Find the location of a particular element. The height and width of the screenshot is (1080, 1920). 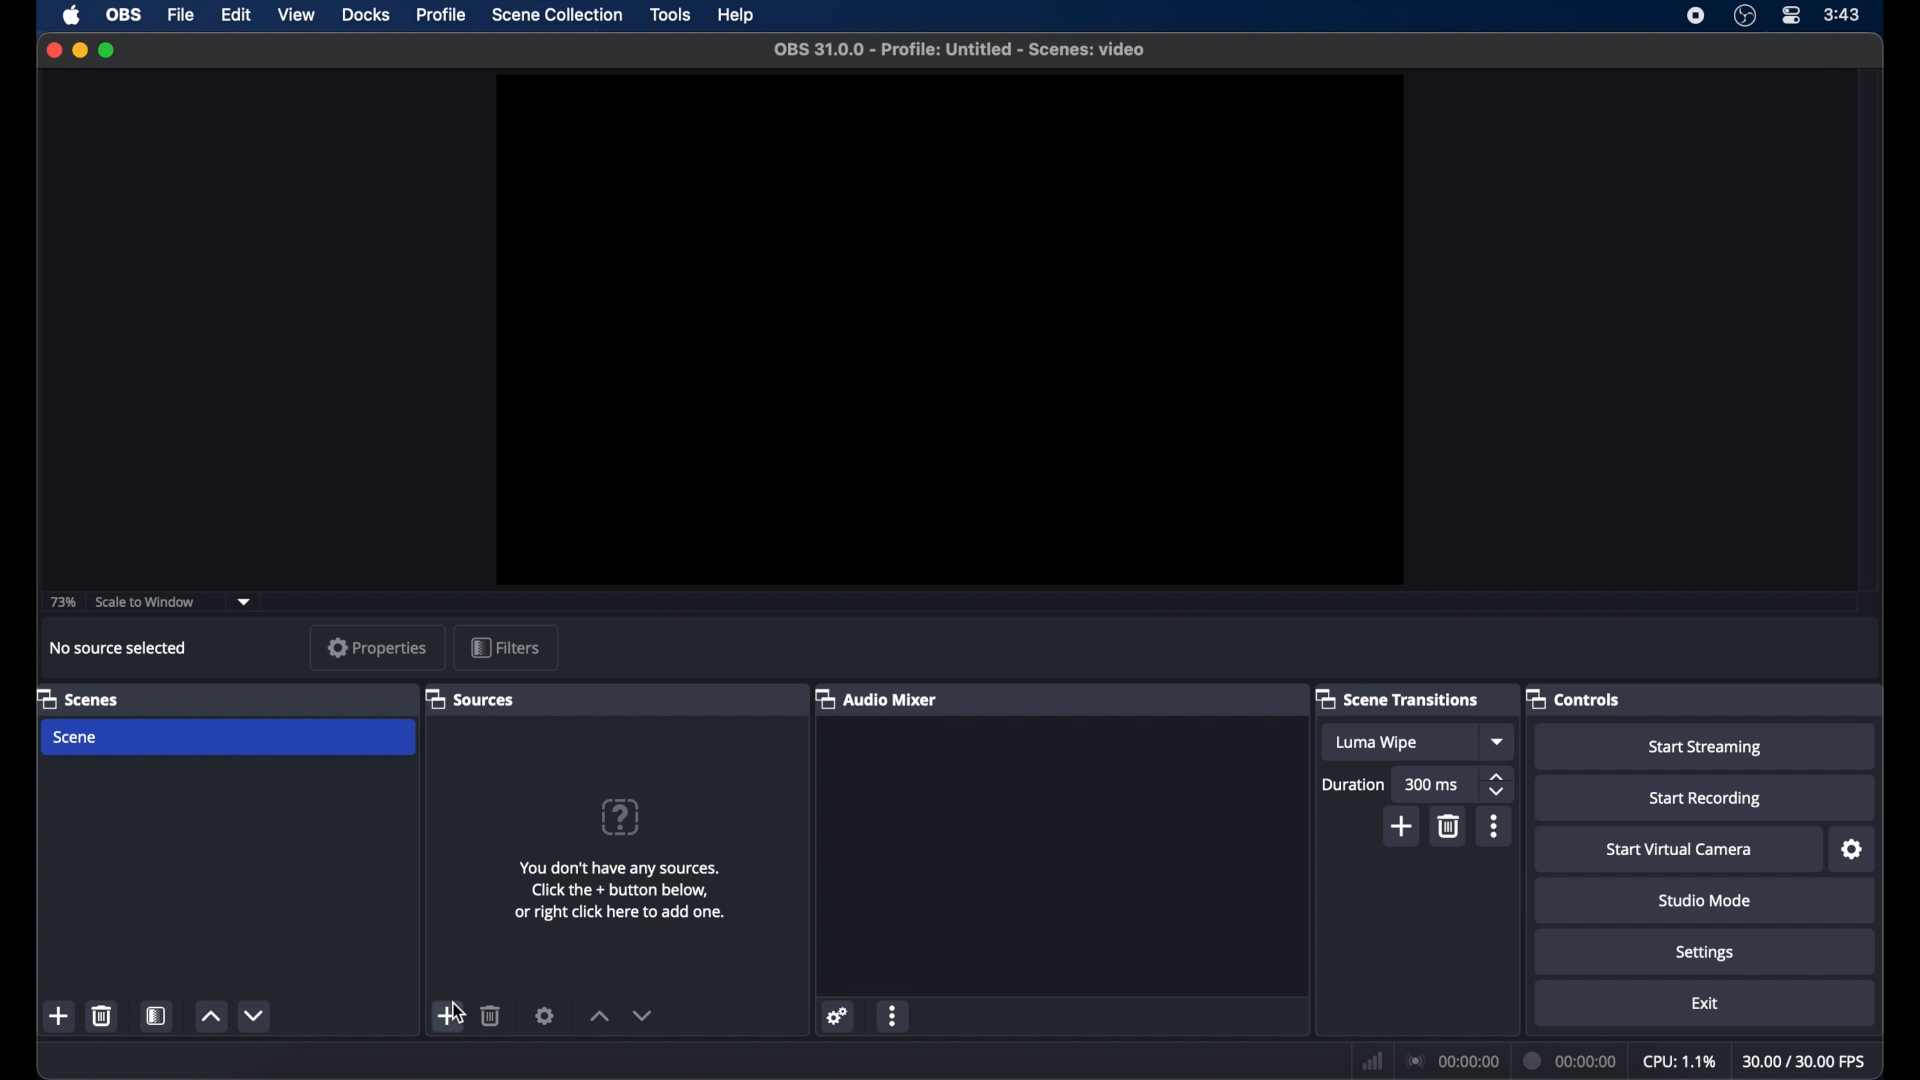

decrement is located at coordinates (642, 1015).